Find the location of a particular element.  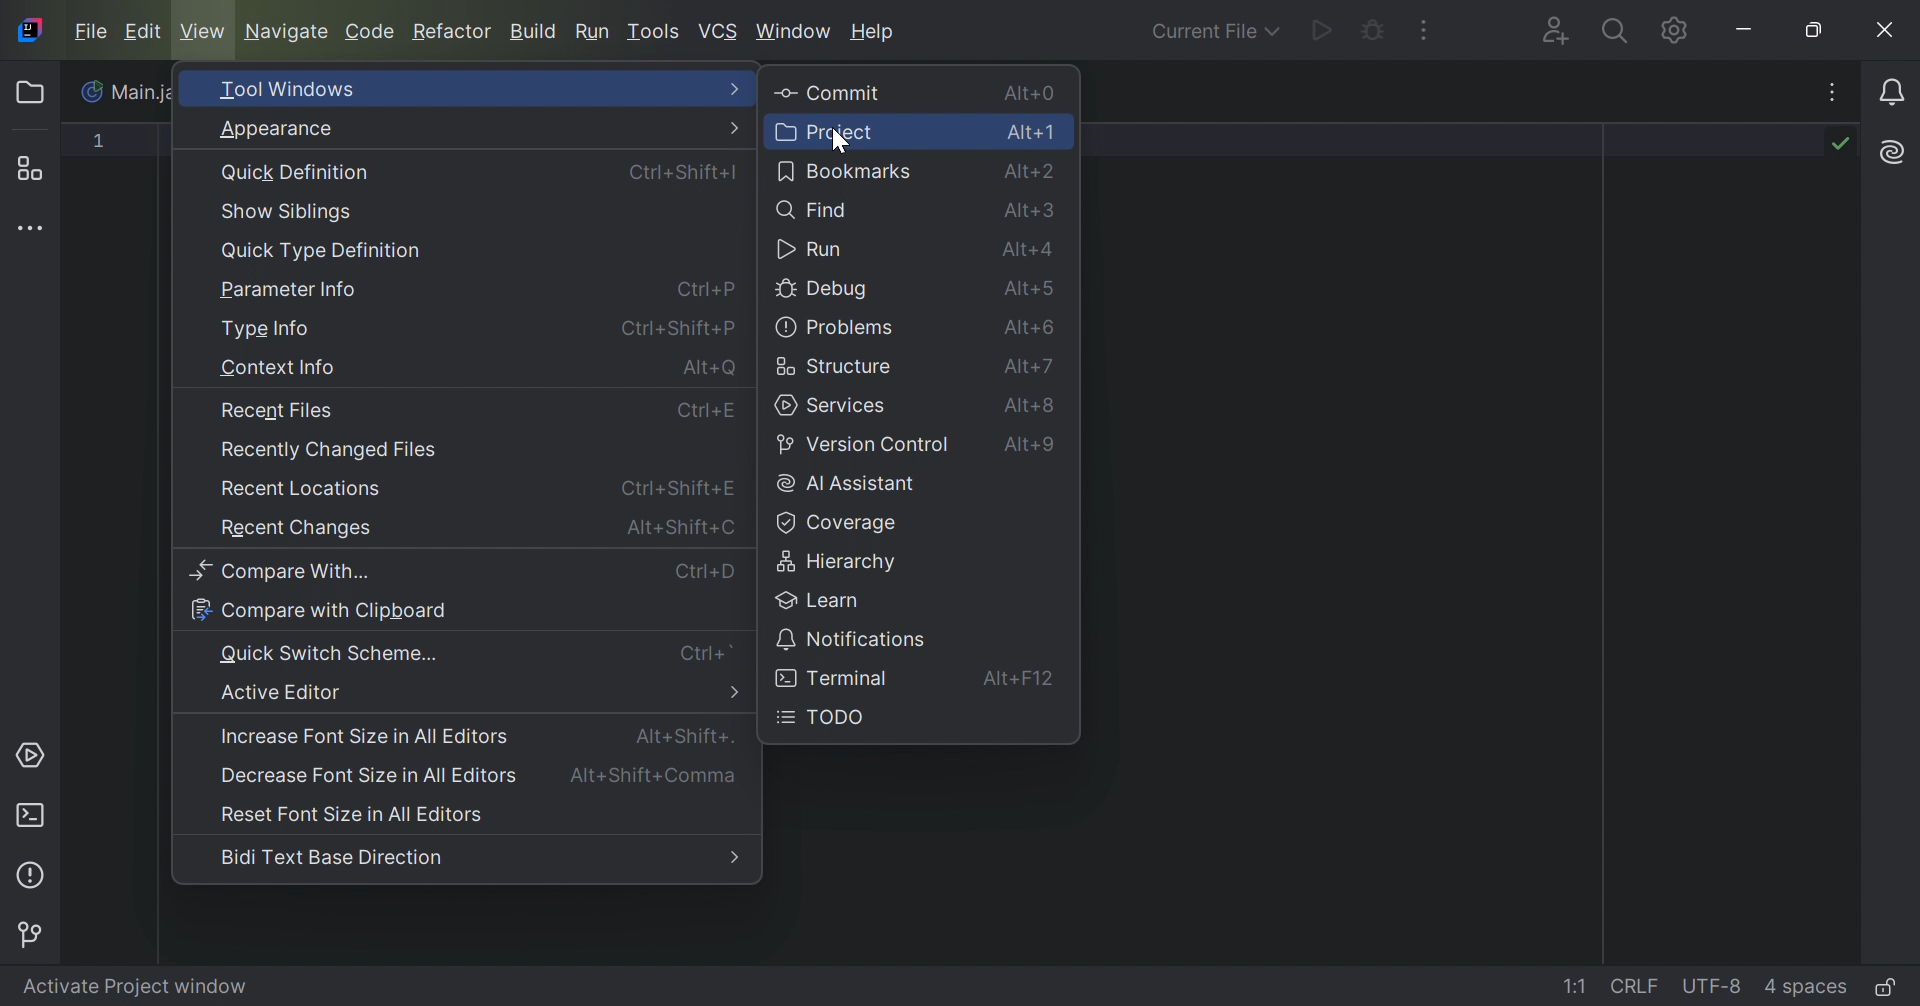

Terminal is located at coordinates (31, 812).